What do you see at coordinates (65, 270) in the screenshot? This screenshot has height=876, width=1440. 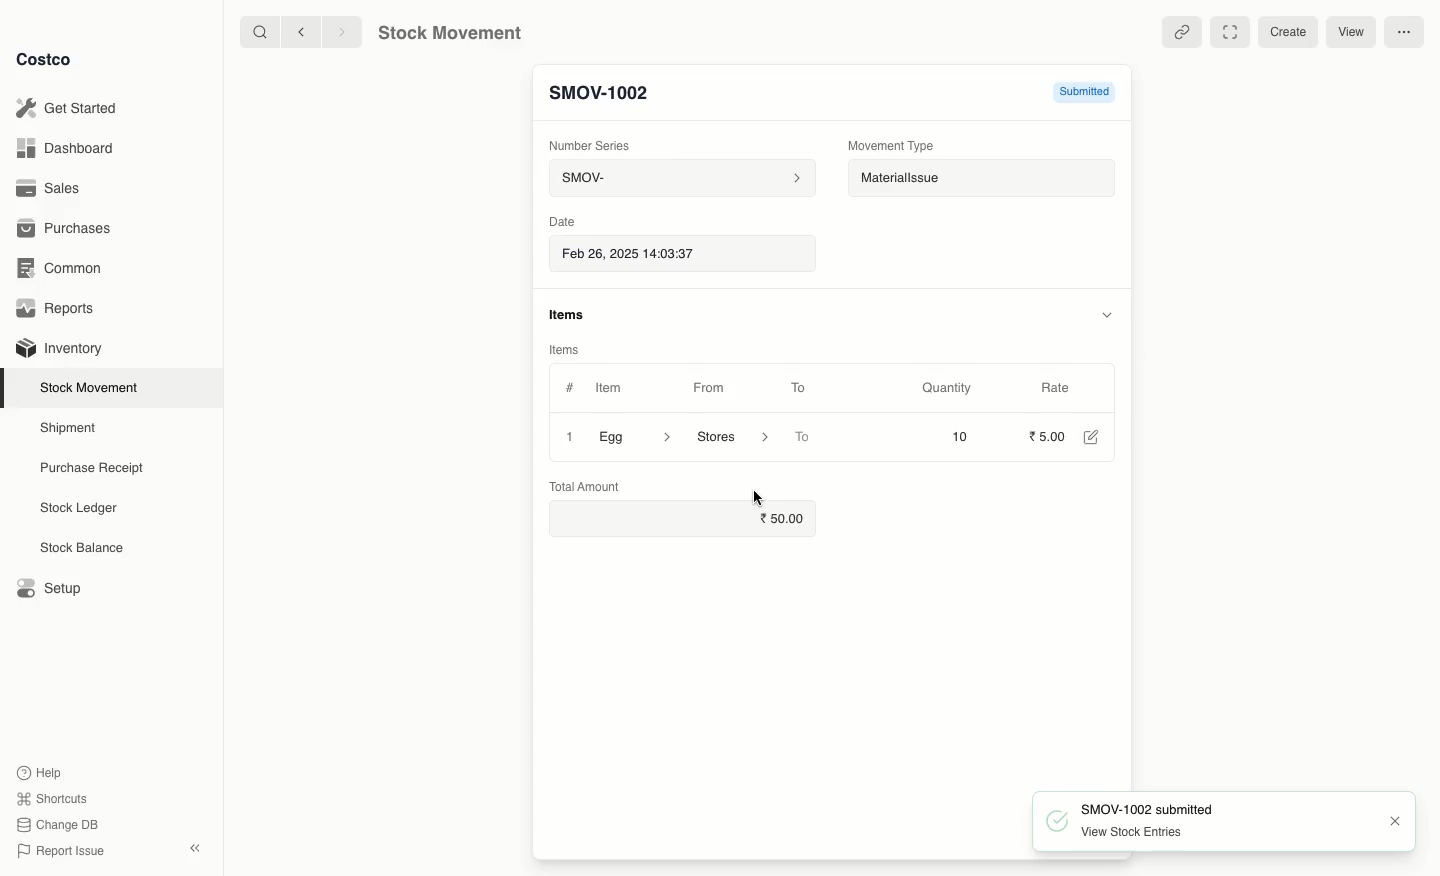 I see `Common` at bounding box center [65, 270].